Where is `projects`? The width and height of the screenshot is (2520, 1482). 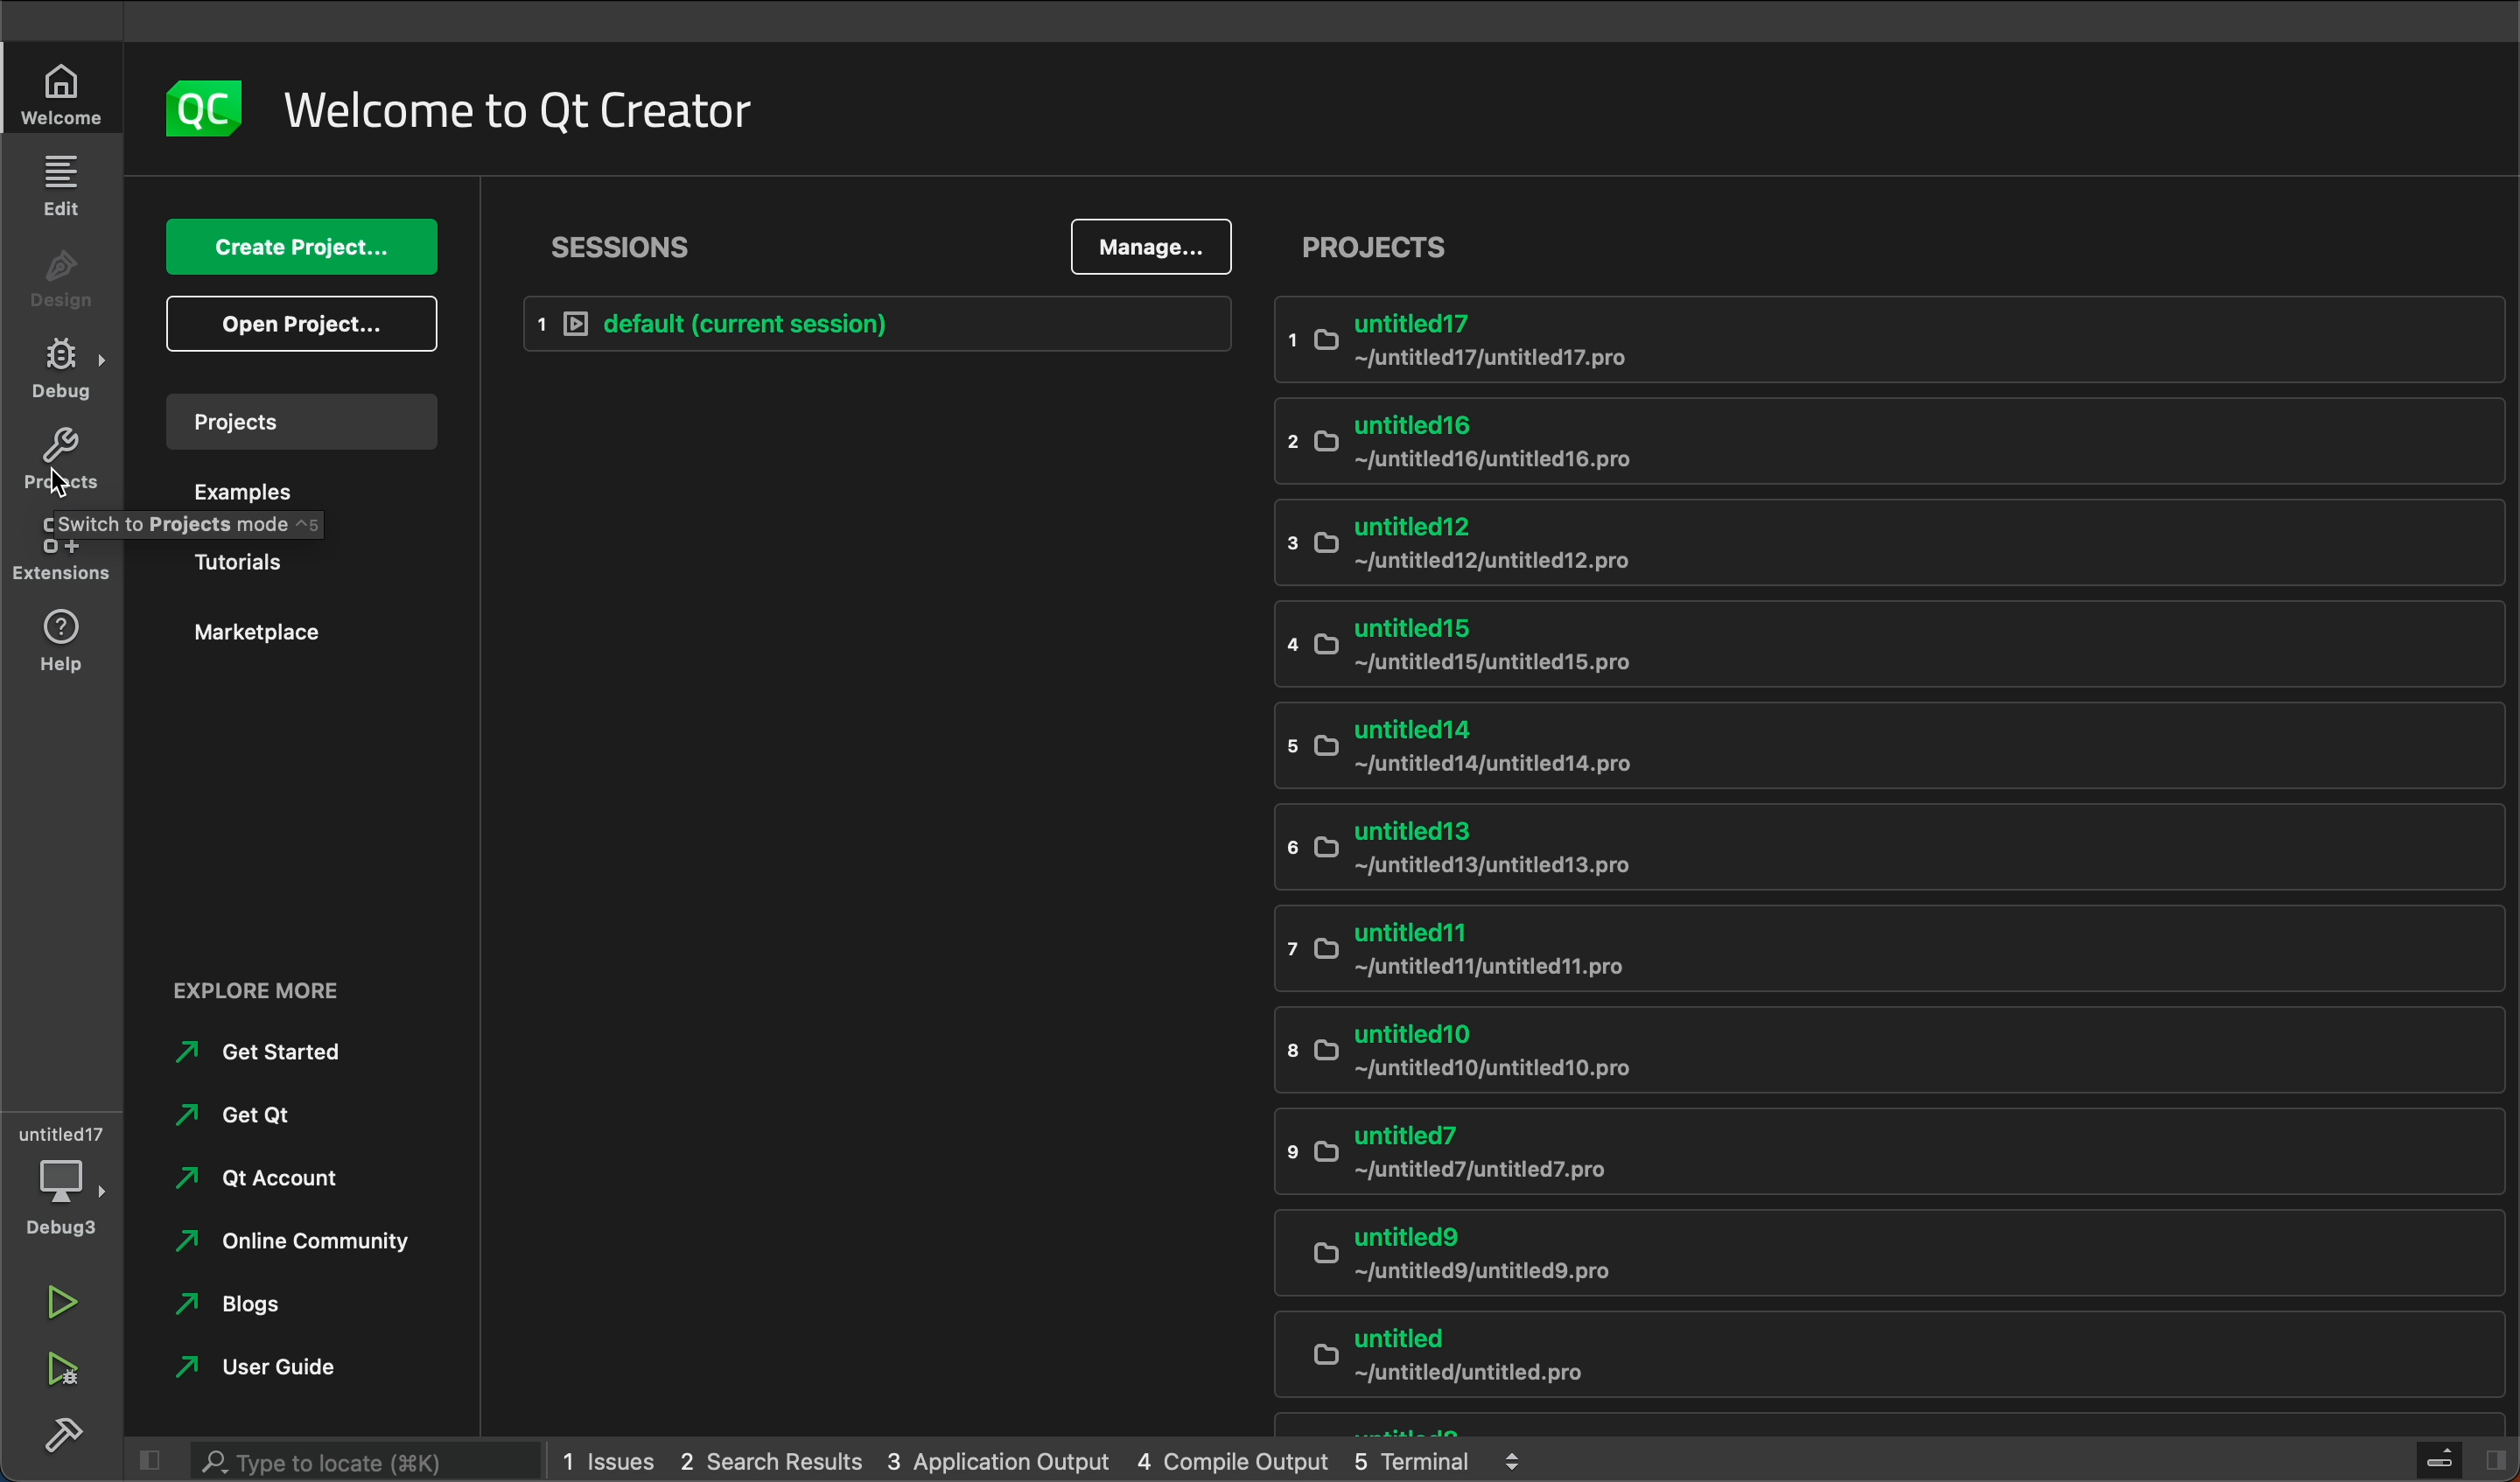 projects is located at coordinates (62, 462).